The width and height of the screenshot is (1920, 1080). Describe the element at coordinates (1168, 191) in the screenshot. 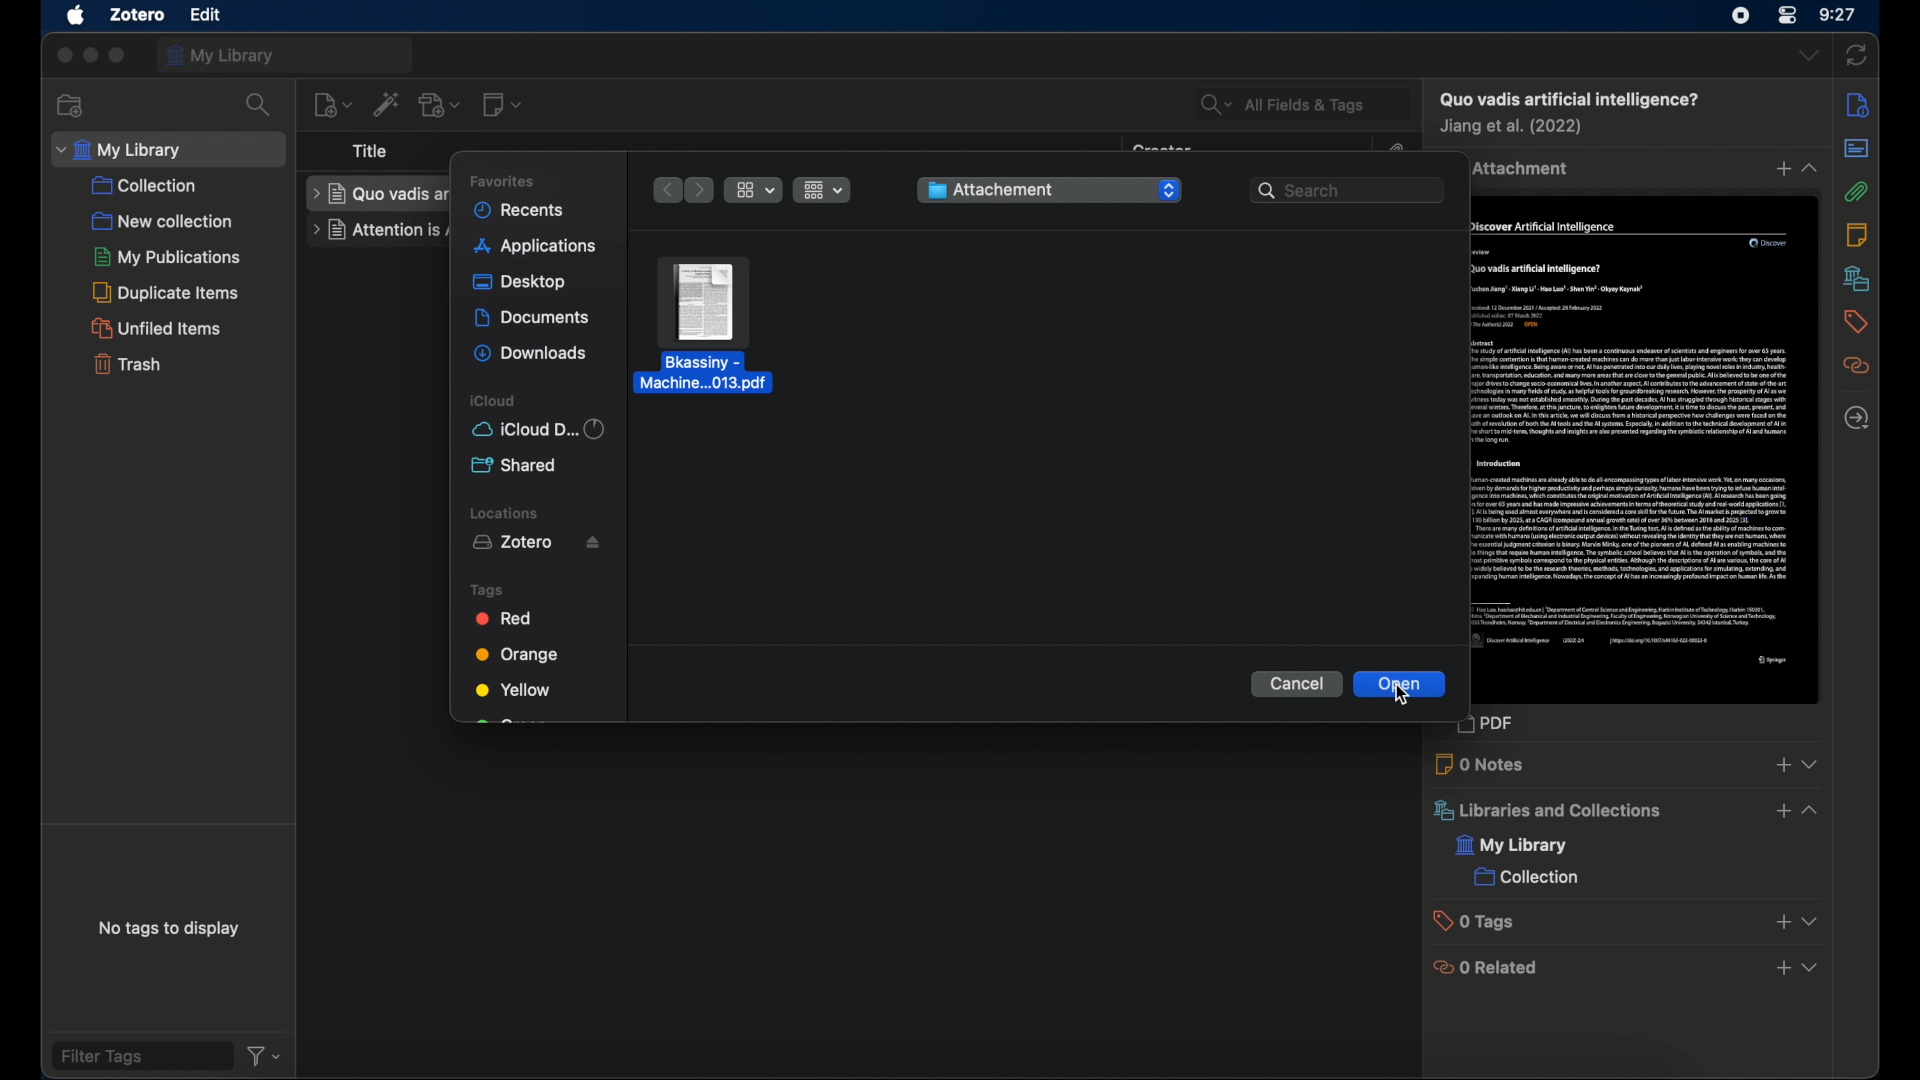

I see `dropdown` at that location.